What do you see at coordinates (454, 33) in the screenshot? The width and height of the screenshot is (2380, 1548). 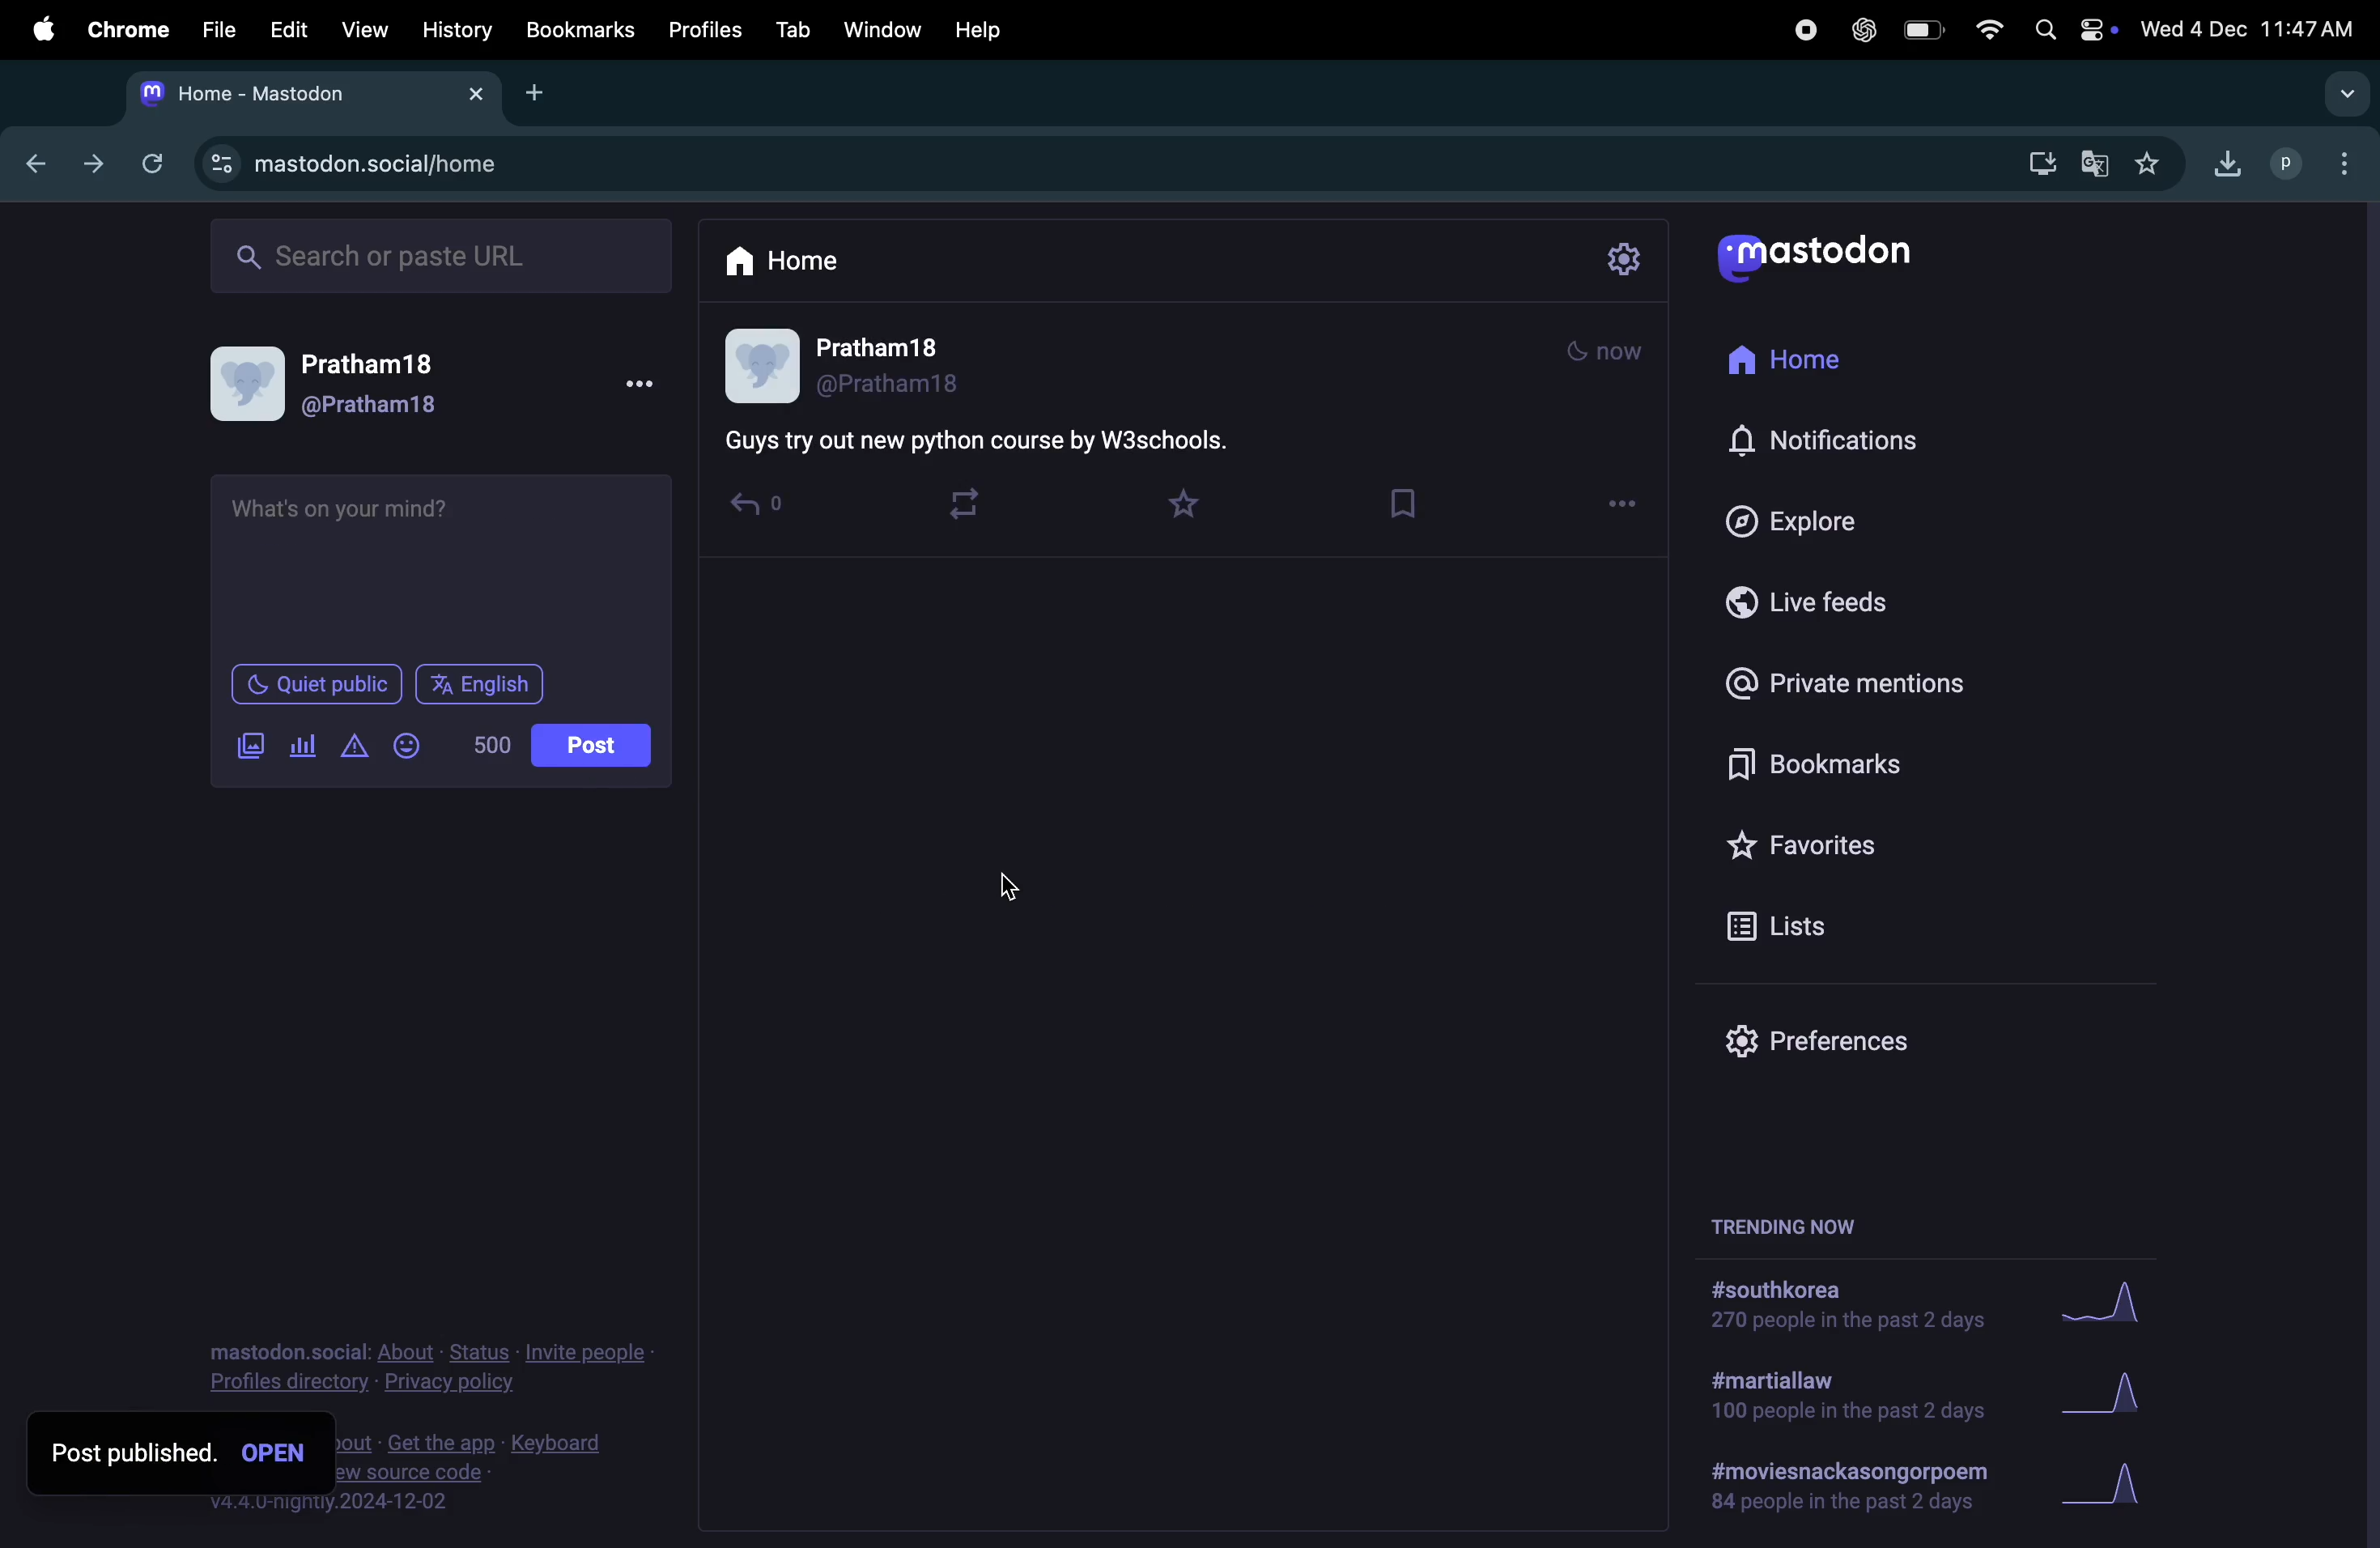 I see `History` at bounding box center [454, 33].